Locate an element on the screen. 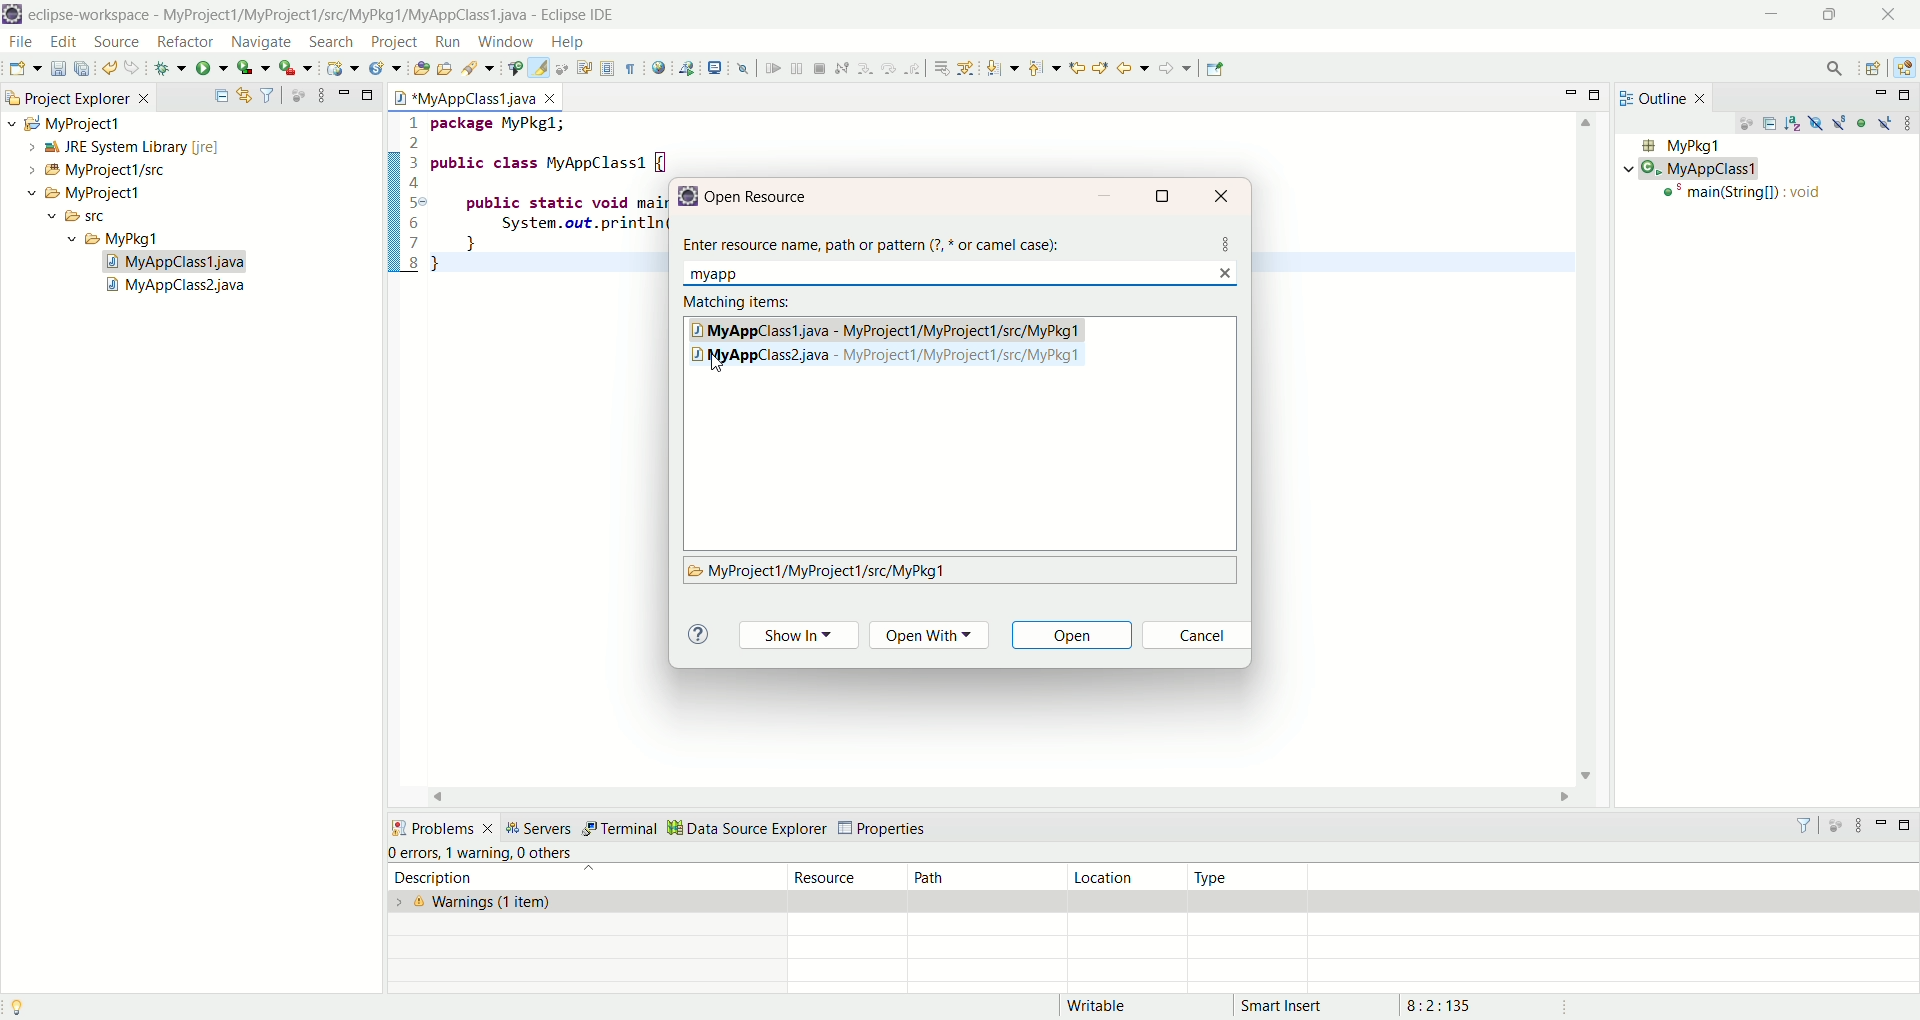 This screenshot has height=1020, width=1920. properties is located at coordinates (886, 829).